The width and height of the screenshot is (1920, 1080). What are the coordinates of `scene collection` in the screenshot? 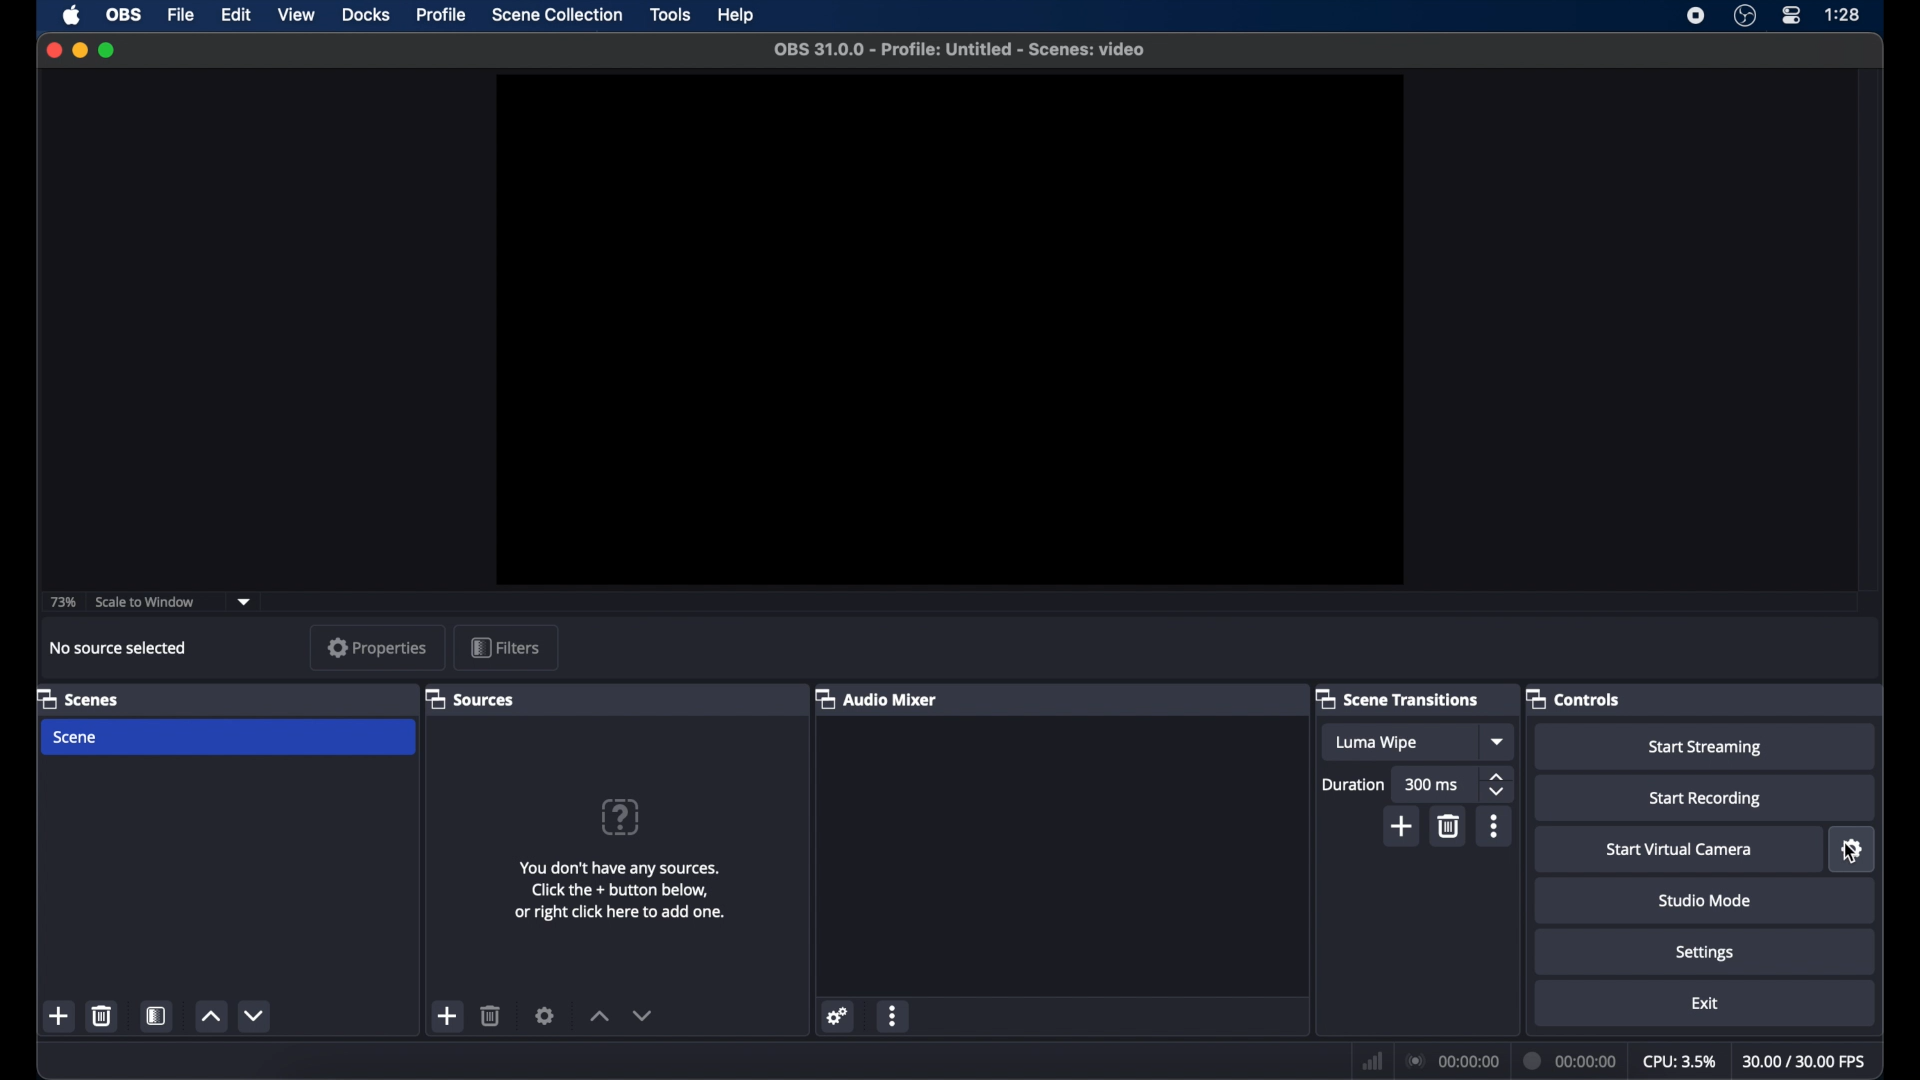 It's located at (556, 16).